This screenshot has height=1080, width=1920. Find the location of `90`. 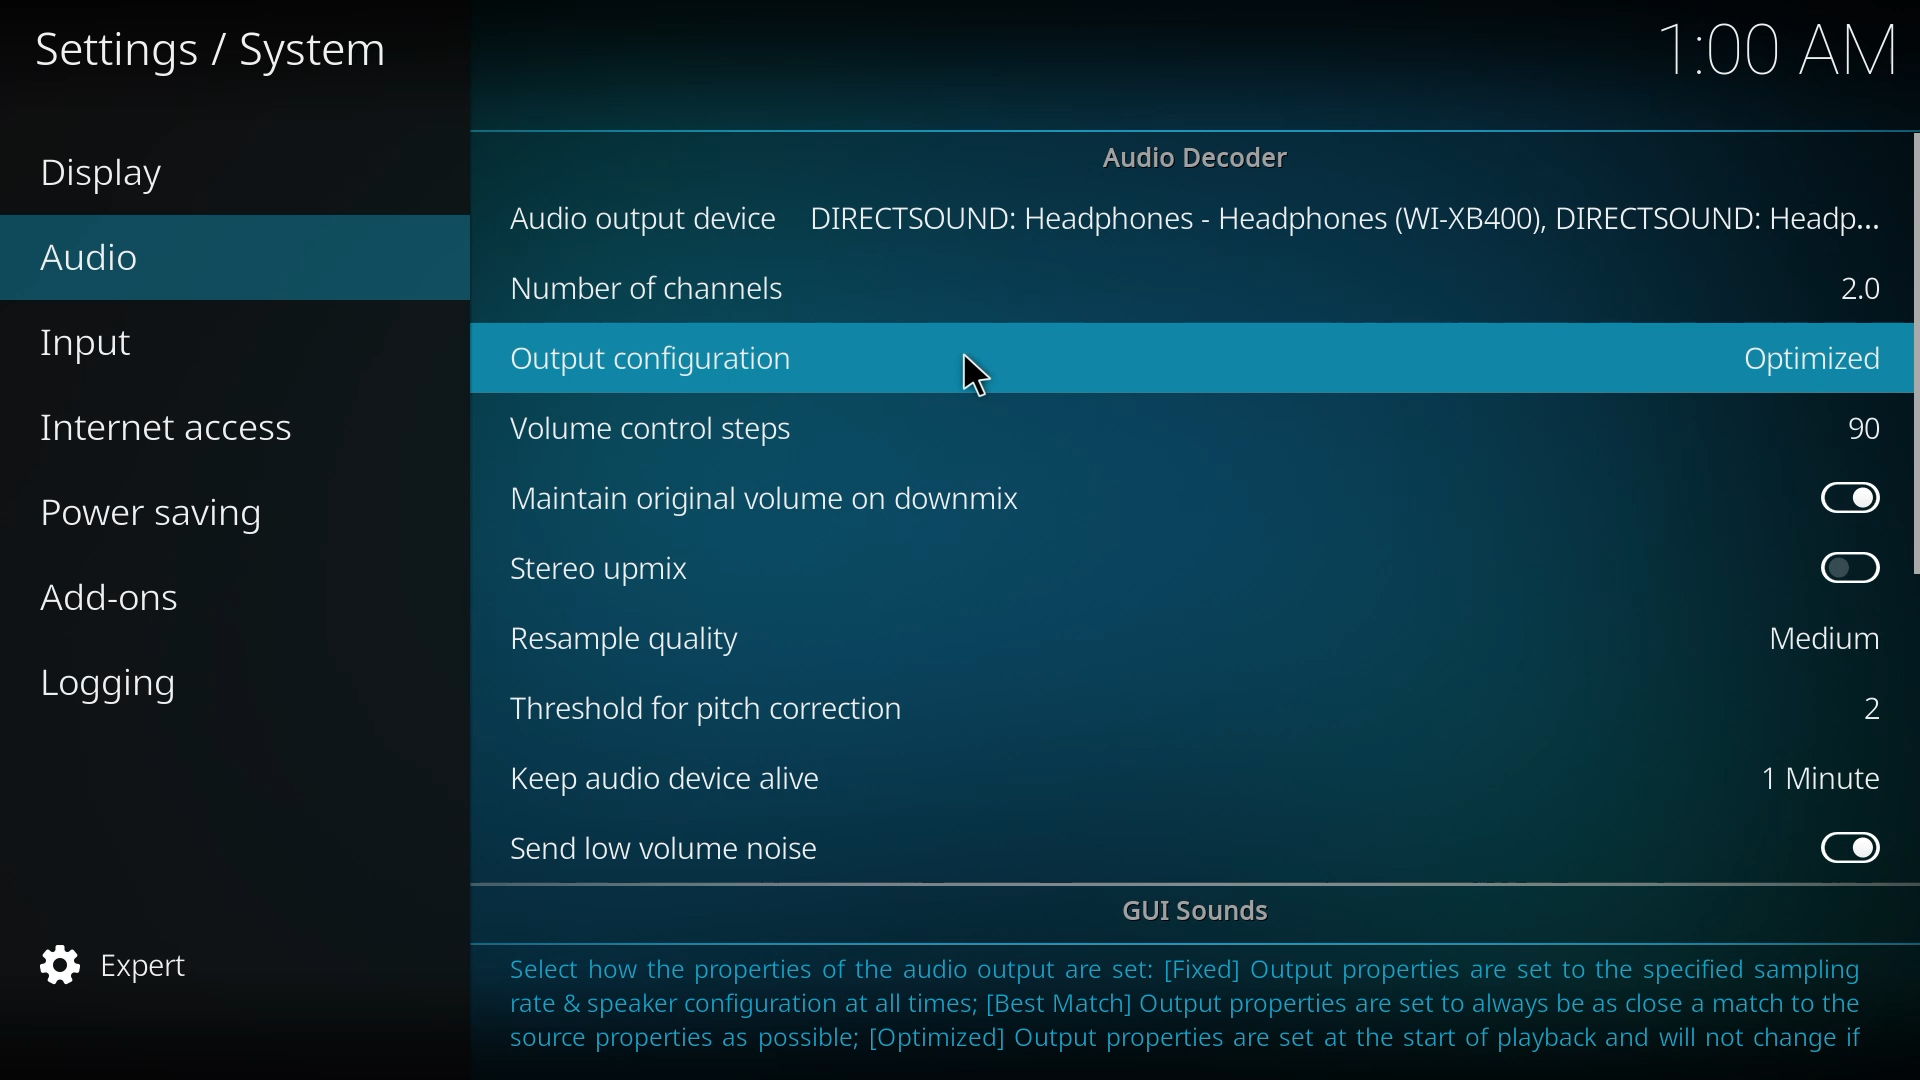

90 is located at coordinates (1863, 427).